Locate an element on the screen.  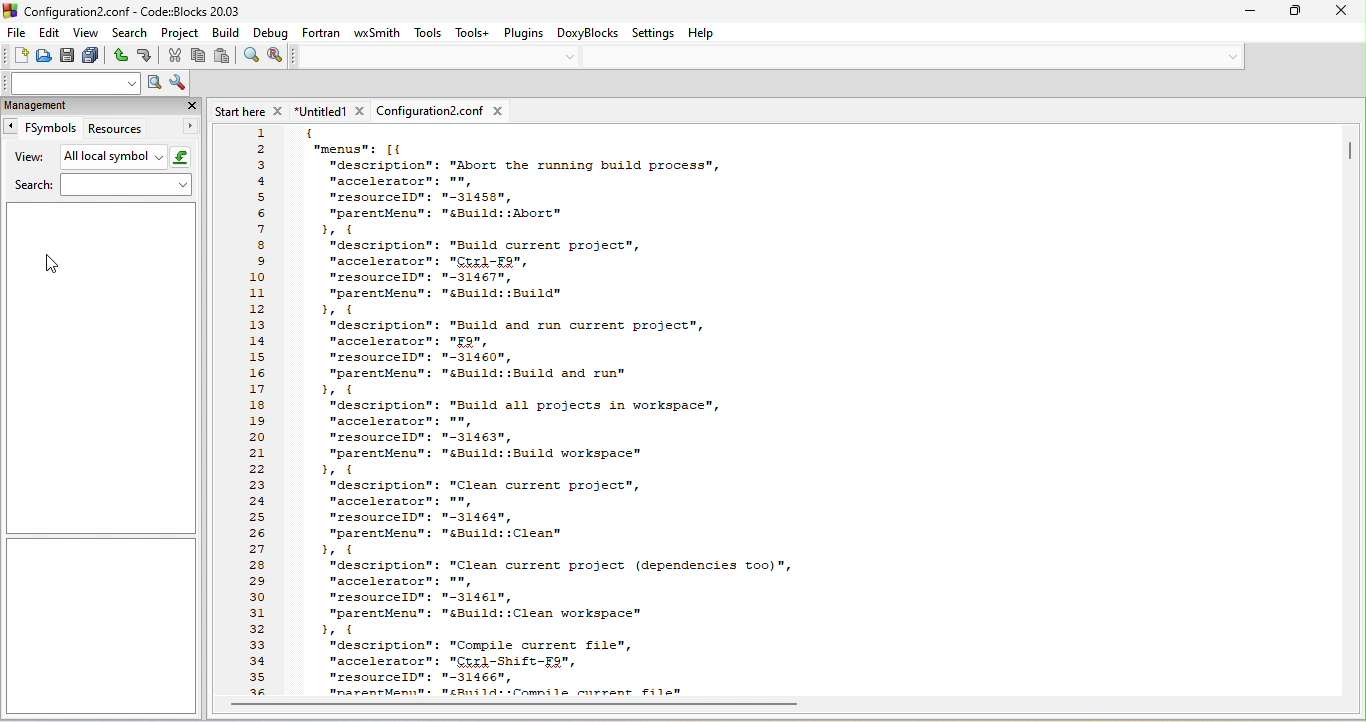
close is located at coordinates (1341, 13).